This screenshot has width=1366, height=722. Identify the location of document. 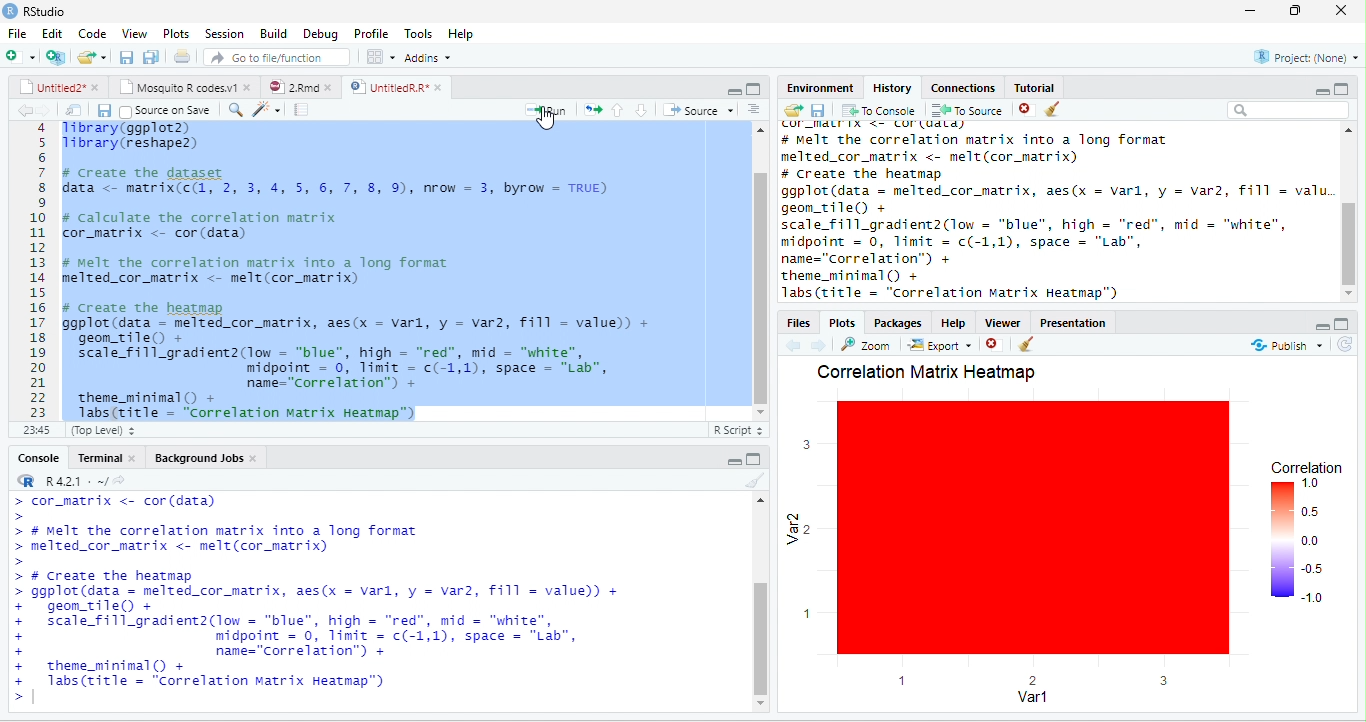
(300, 111).